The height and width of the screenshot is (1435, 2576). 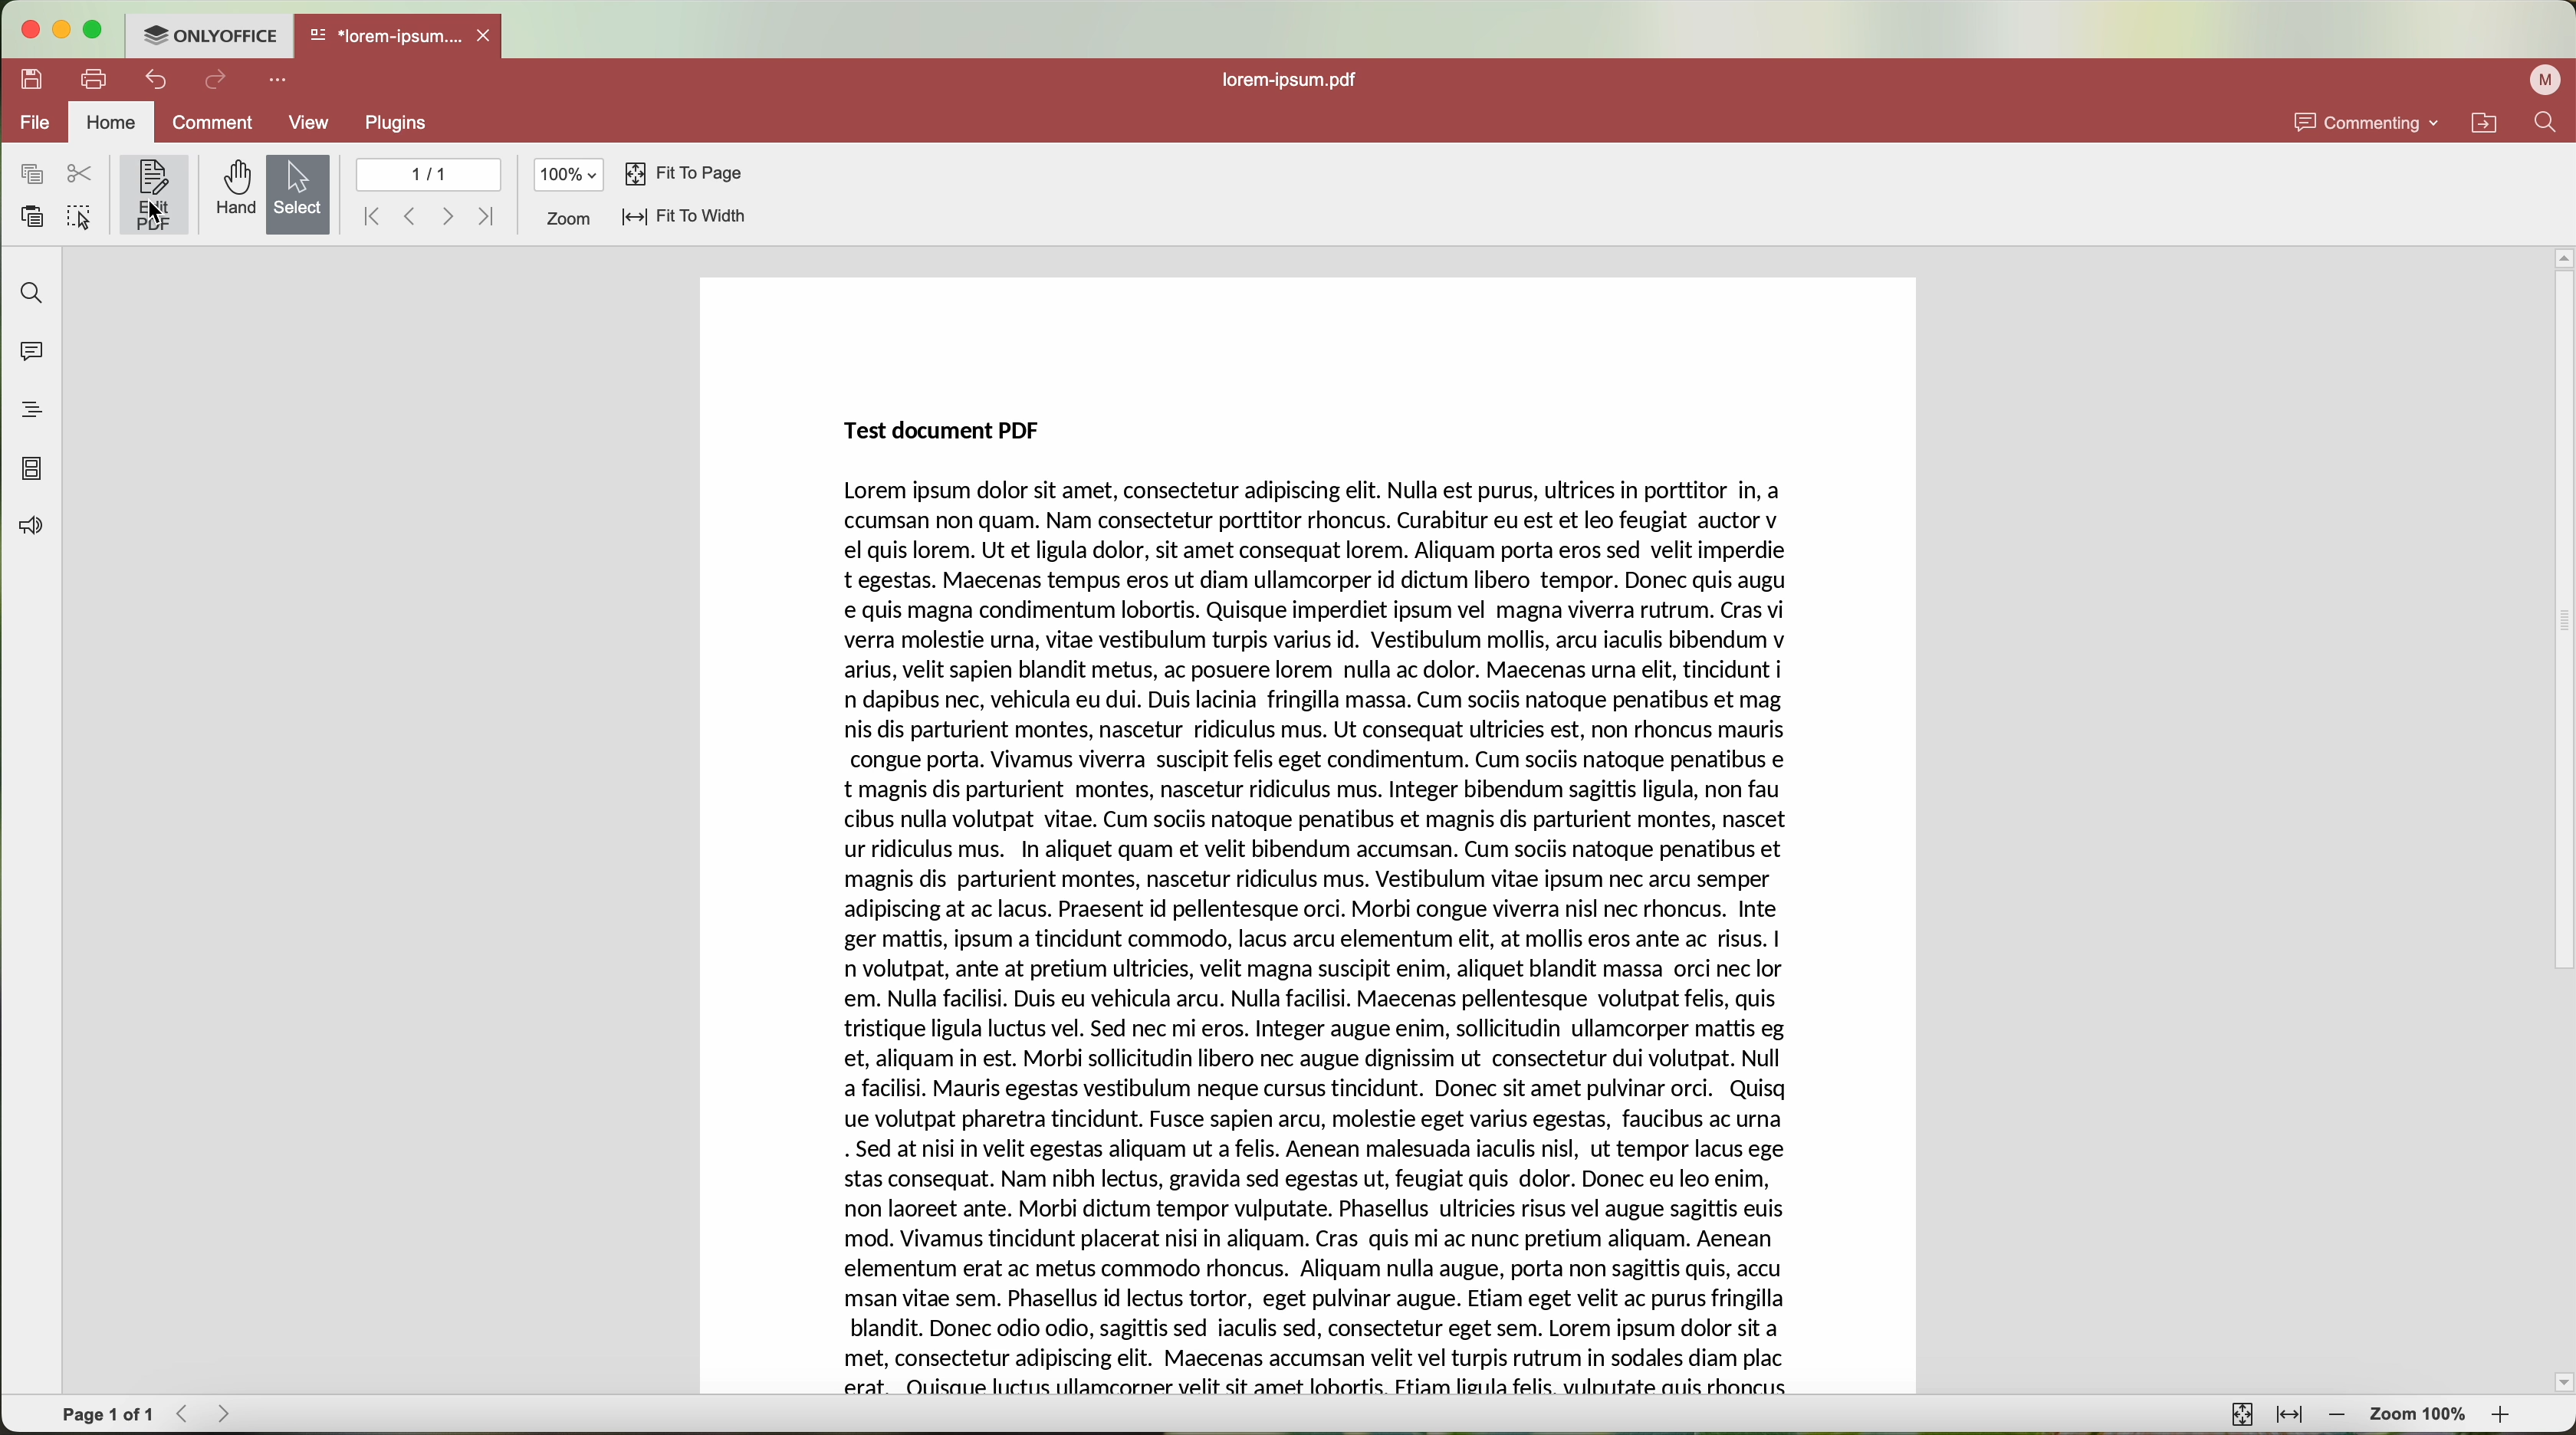 What do you see at coordinates (231, 191) in the screenshot?
I see `hand` at bounding box center [231, 191].